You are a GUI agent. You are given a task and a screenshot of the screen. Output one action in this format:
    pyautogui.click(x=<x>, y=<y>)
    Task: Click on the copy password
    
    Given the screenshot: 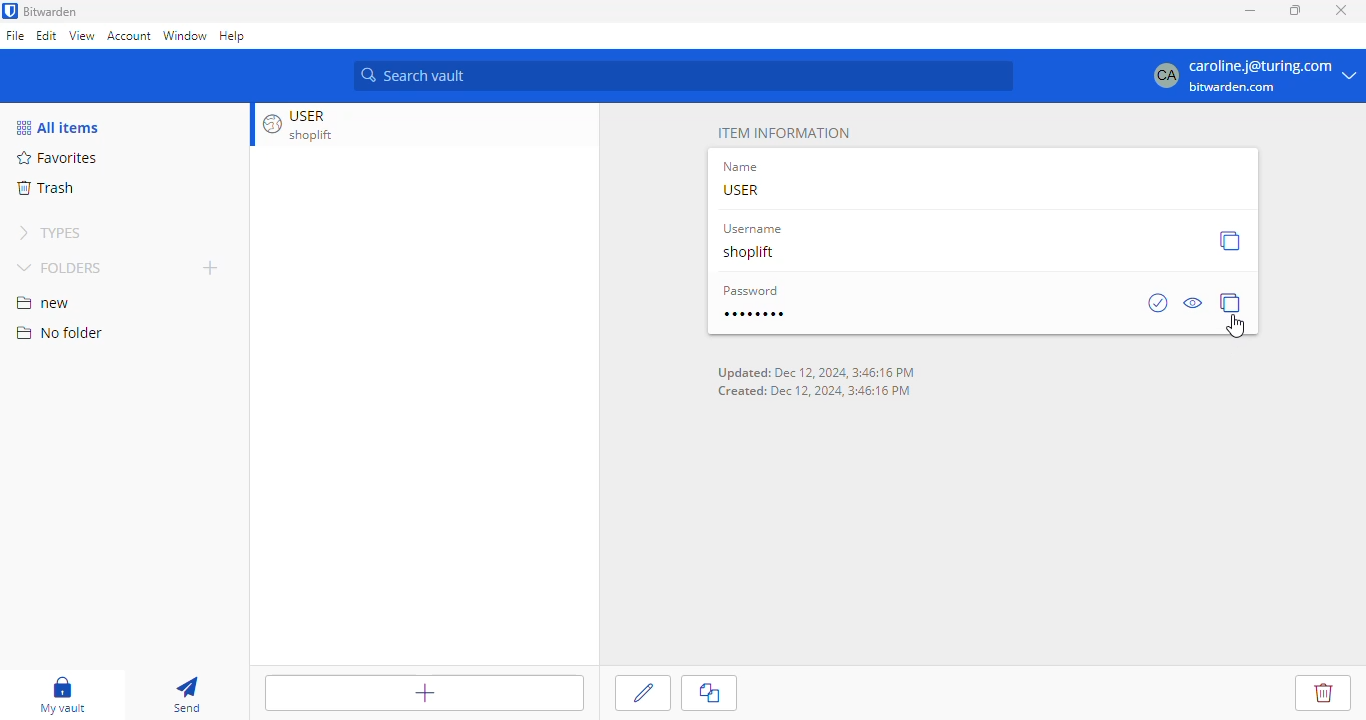 What is the action you would take?
    pyautogui.click(x=1231, y=302)
    